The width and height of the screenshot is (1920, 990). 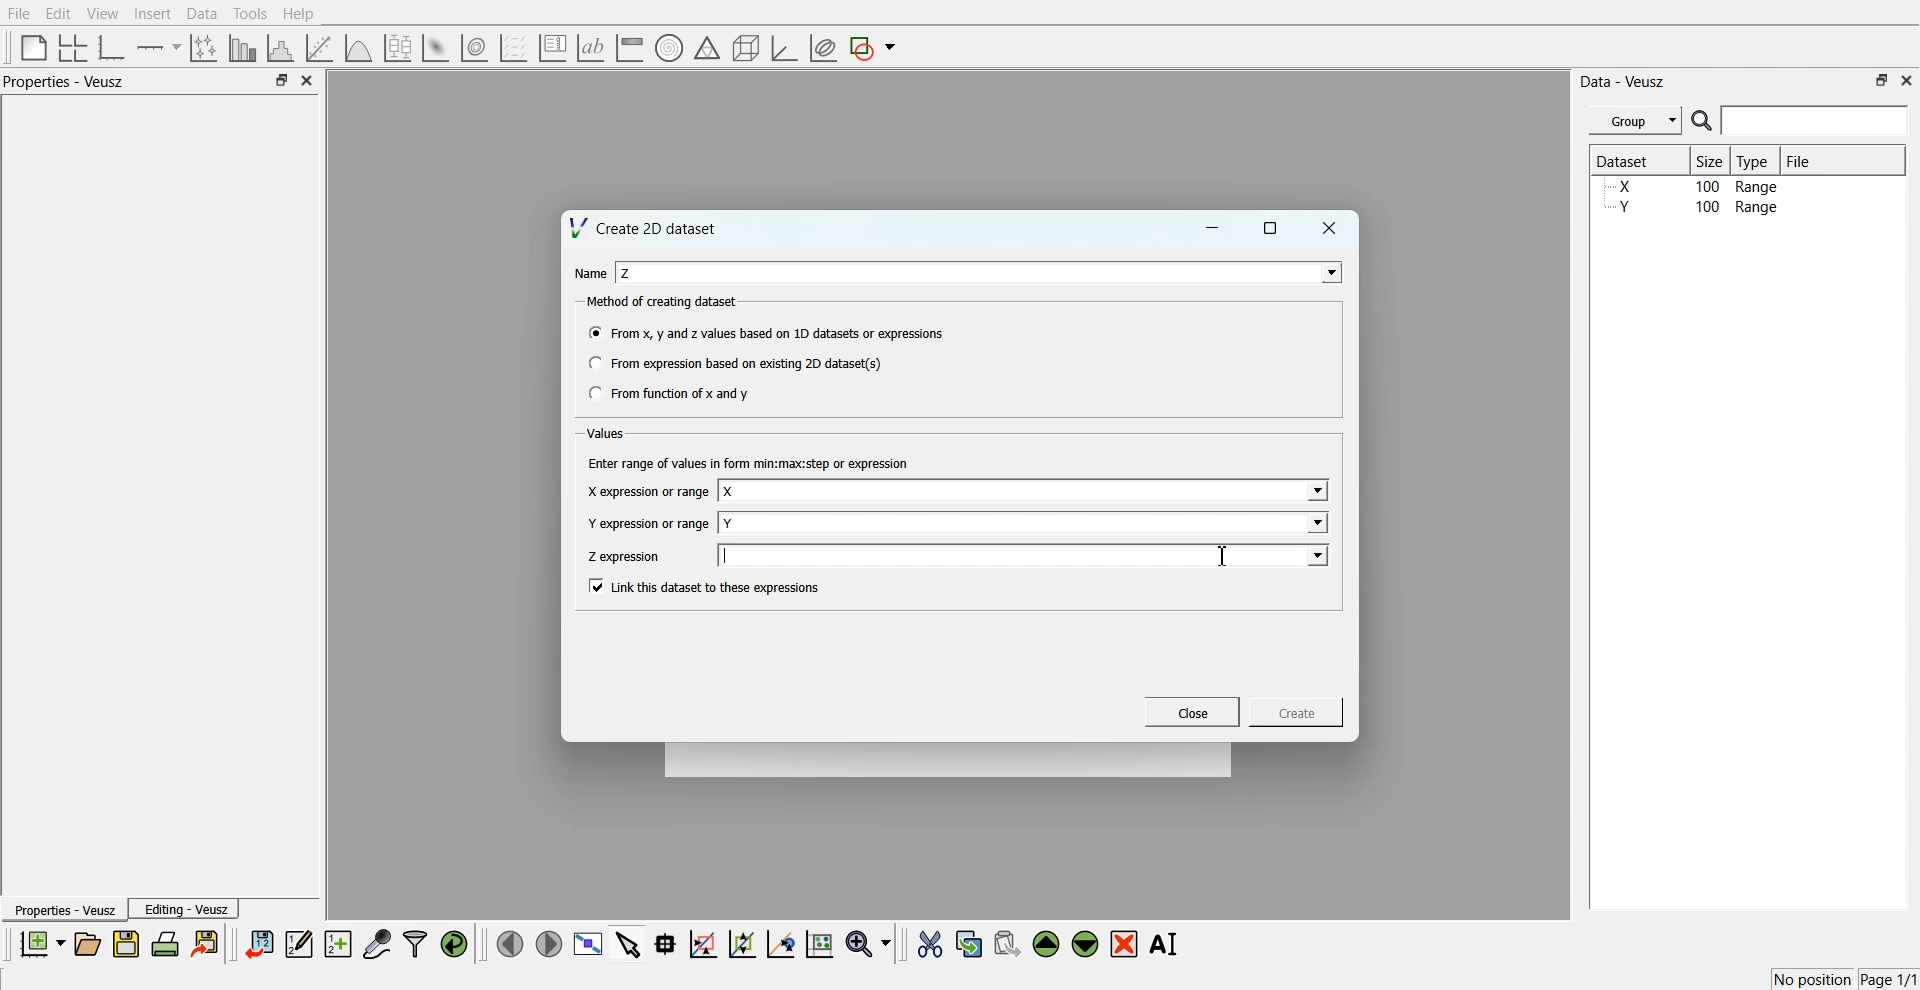 What do you see at coordinates (259, 943) in the screenshot?
I see `Import dataset from veusz` at bounding box center [259, 943].